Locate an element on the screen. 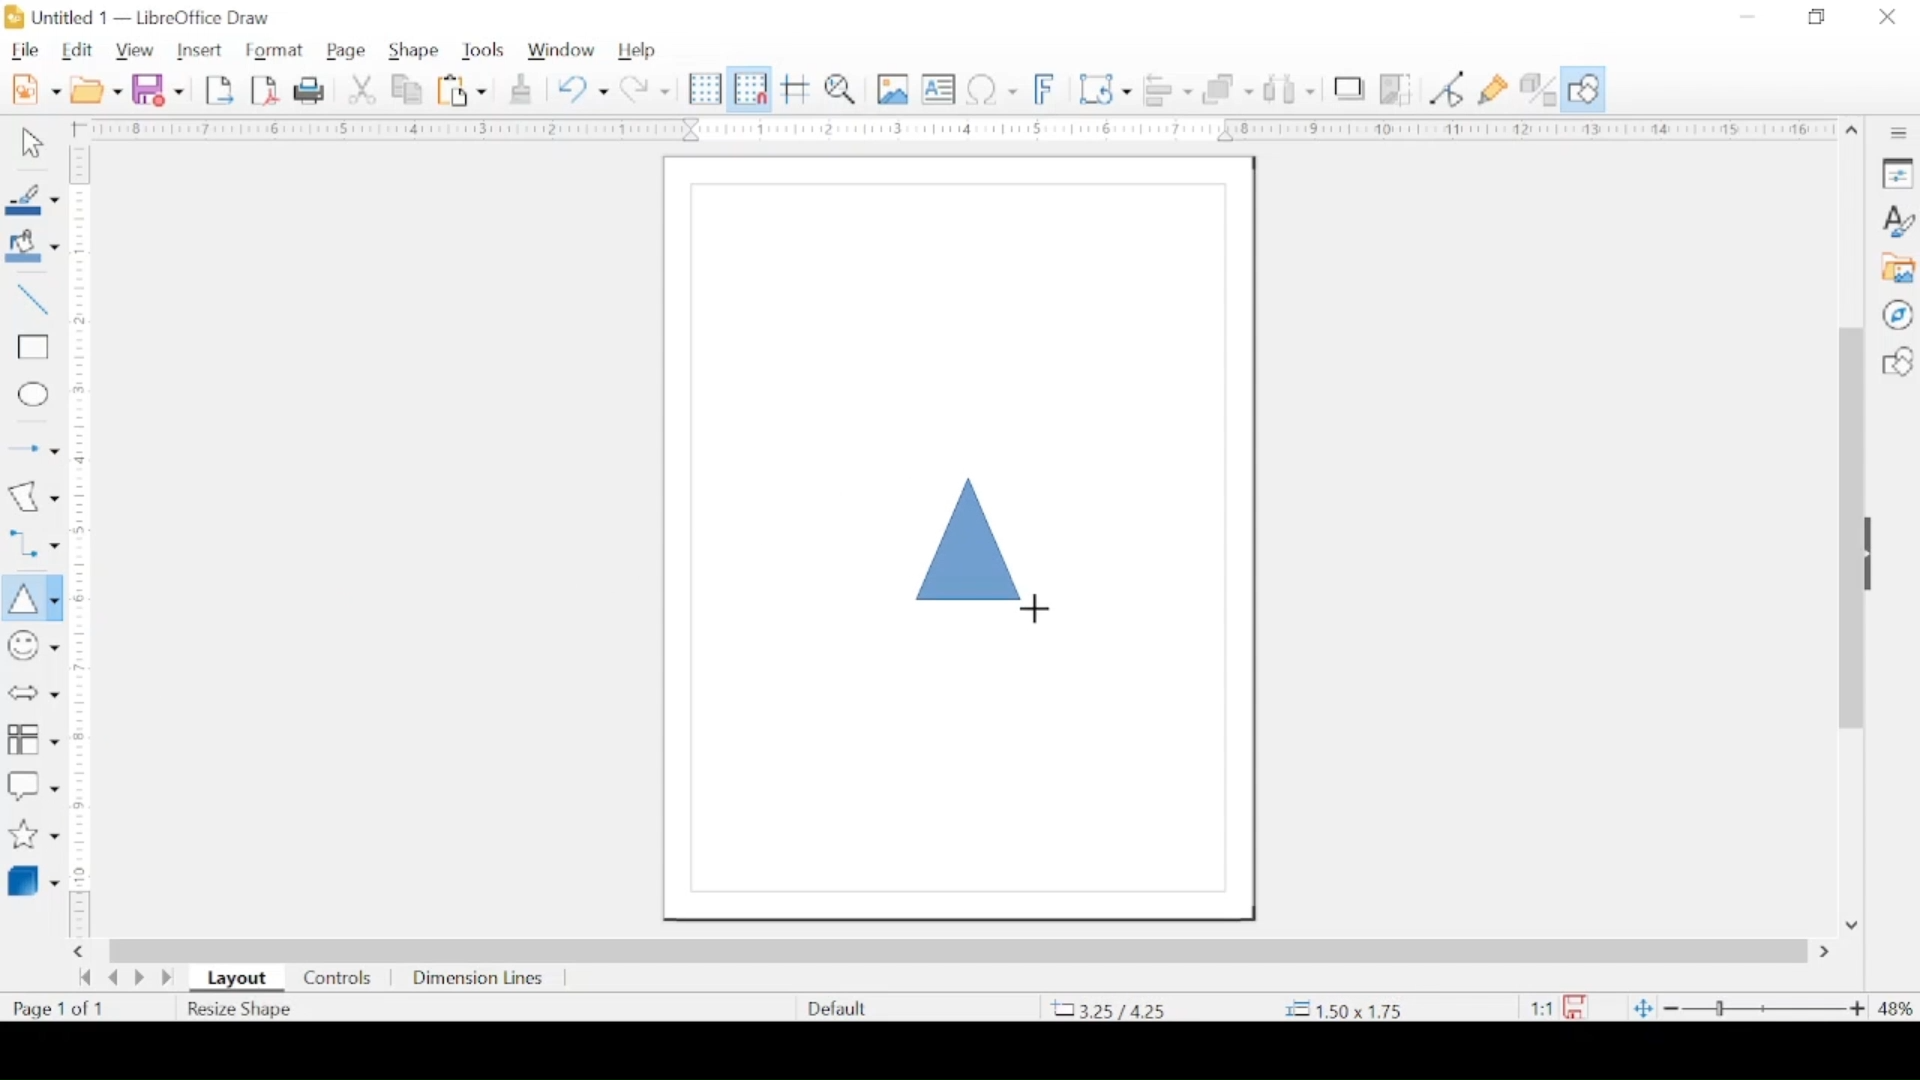  minimize is located at coordinates (1745, 17).